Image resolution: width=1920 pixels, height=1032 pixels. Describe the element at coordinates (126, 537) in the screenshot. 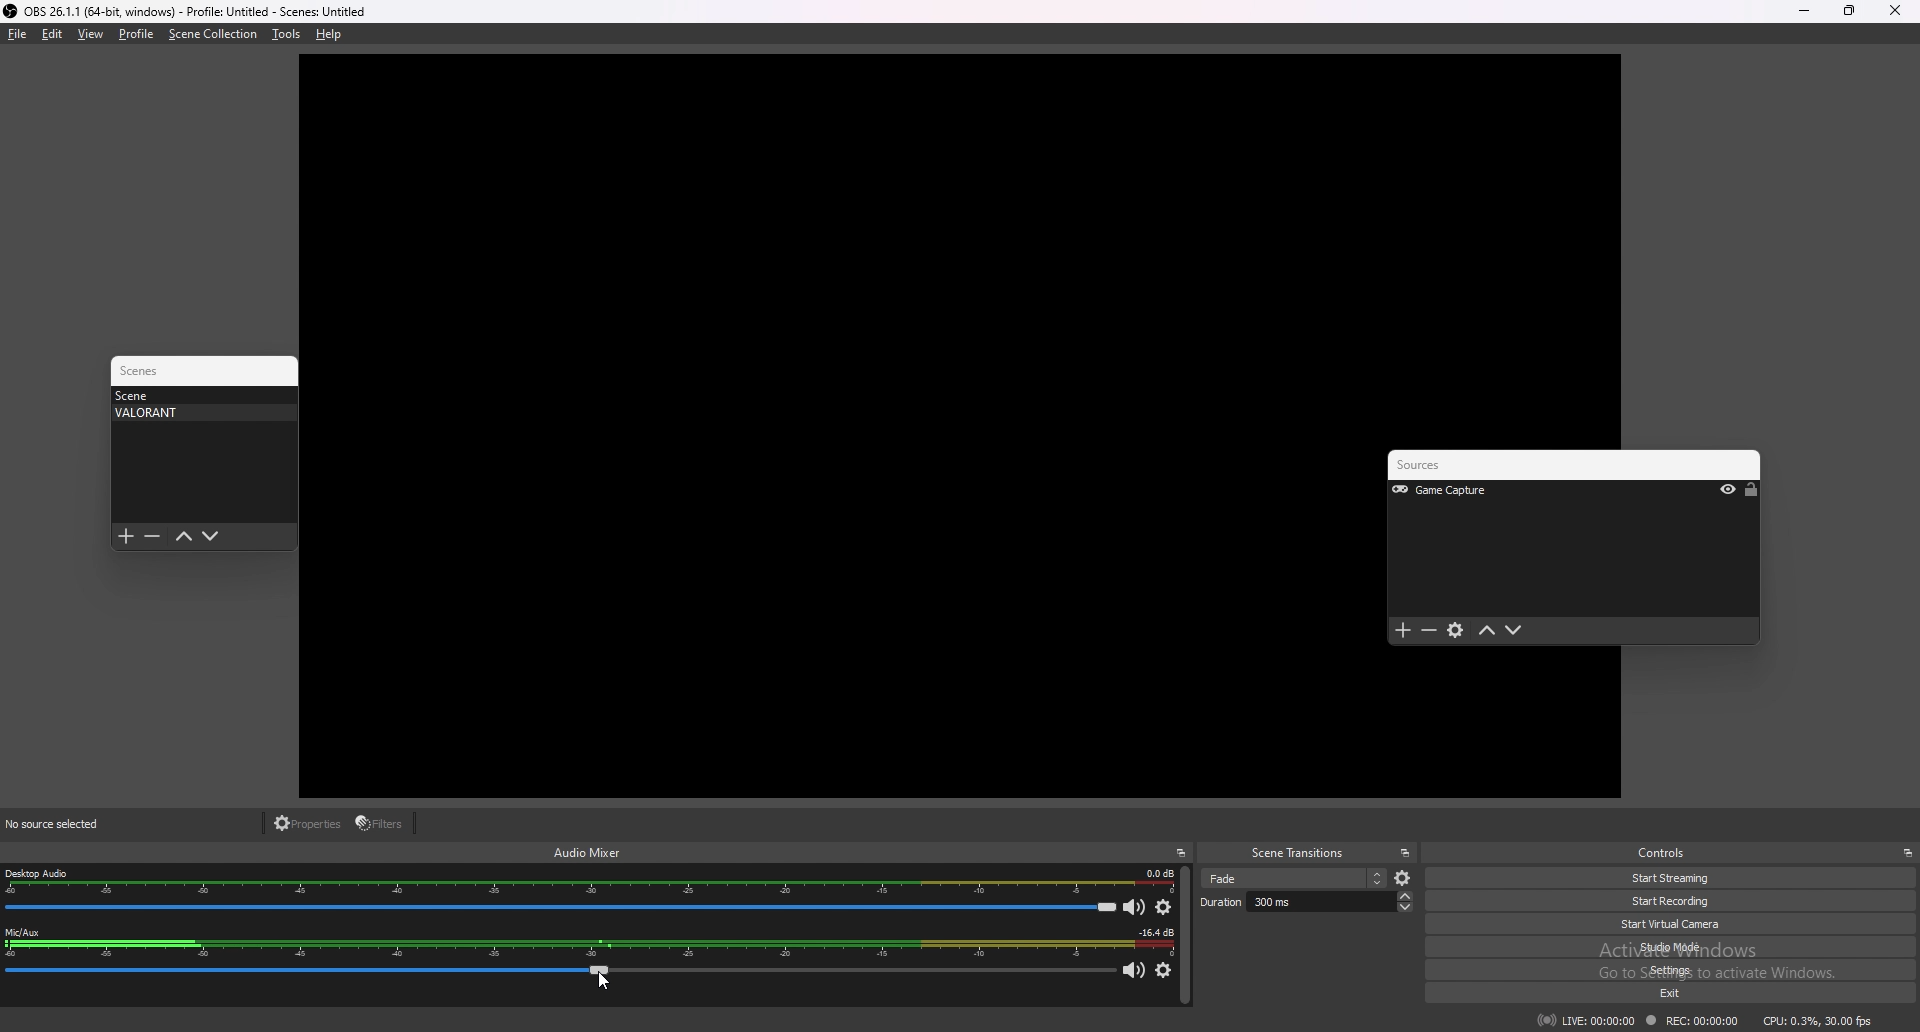

I see `add` at that location.